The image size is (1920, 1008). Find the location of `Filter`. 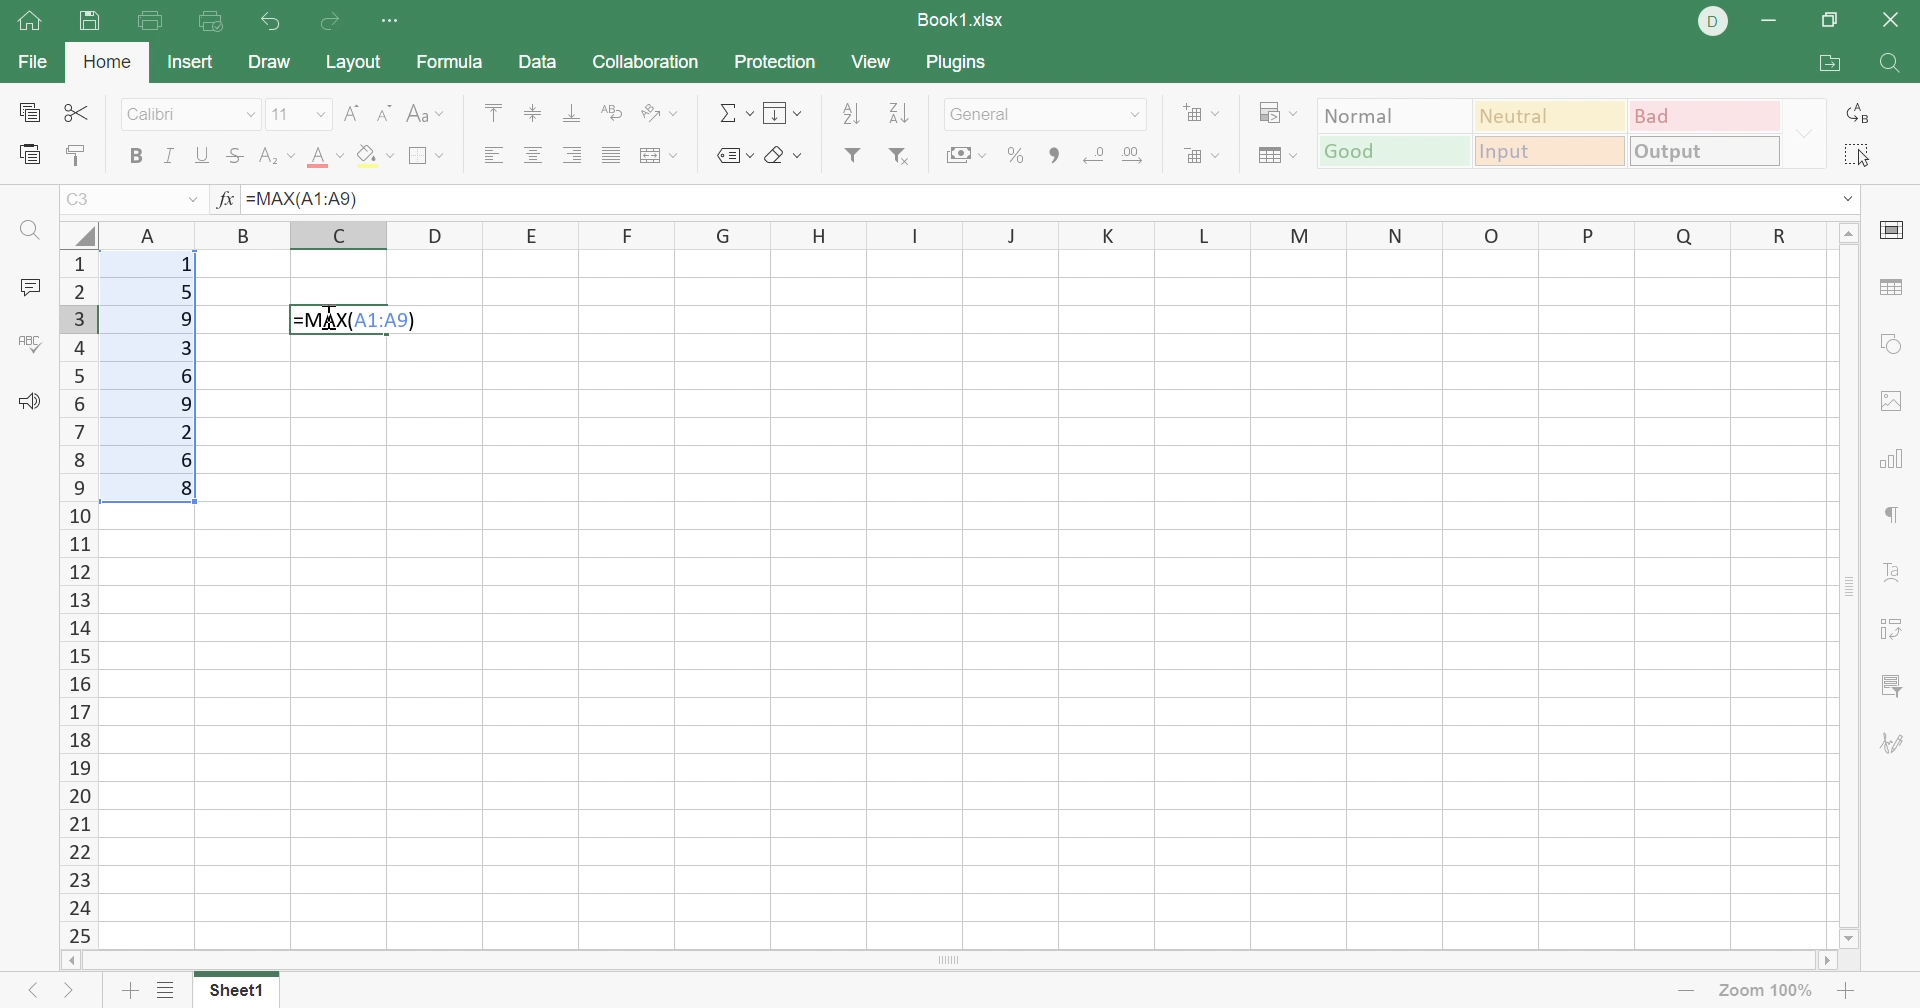

Filter is located at coordinates (850, 159).